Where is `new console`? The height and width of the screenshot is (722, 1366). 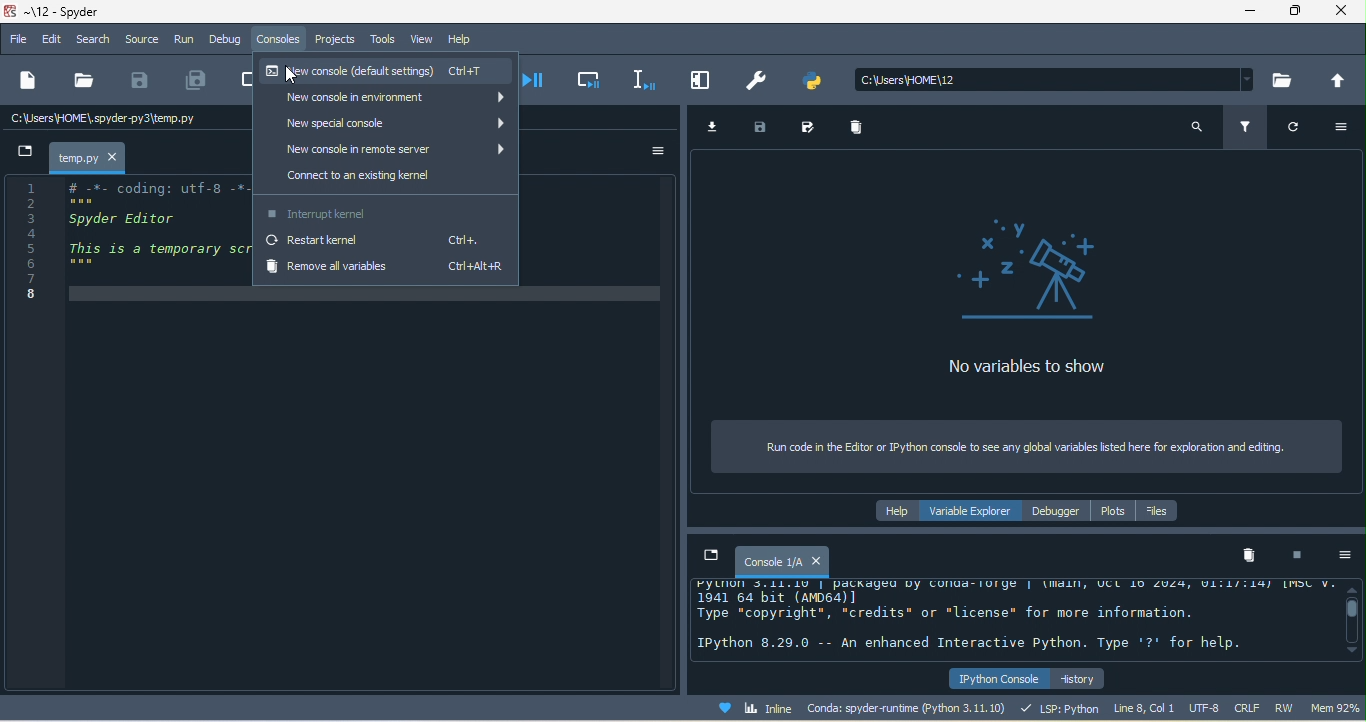
new console is located at coordinates (390, 73).